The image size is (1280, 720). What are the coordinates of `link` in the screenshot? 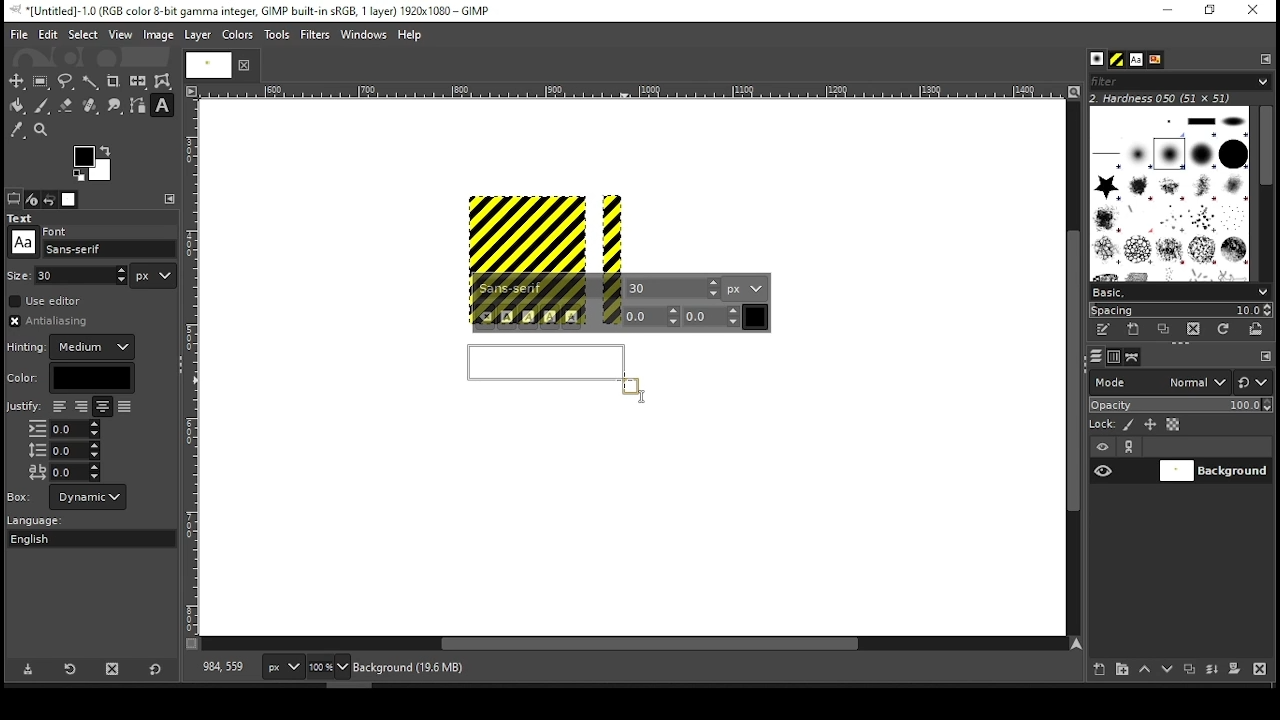 It's located at (1129, 447).